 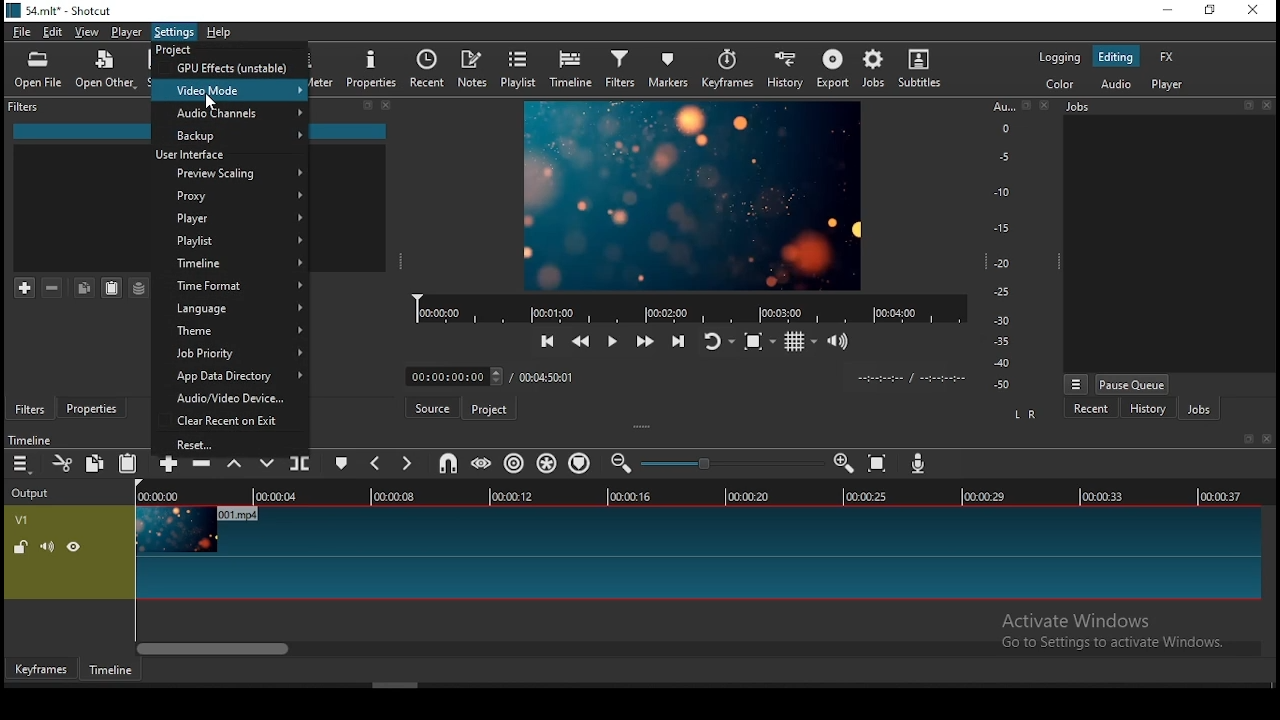 I want to click on -50, so click(x=1002, y=385).